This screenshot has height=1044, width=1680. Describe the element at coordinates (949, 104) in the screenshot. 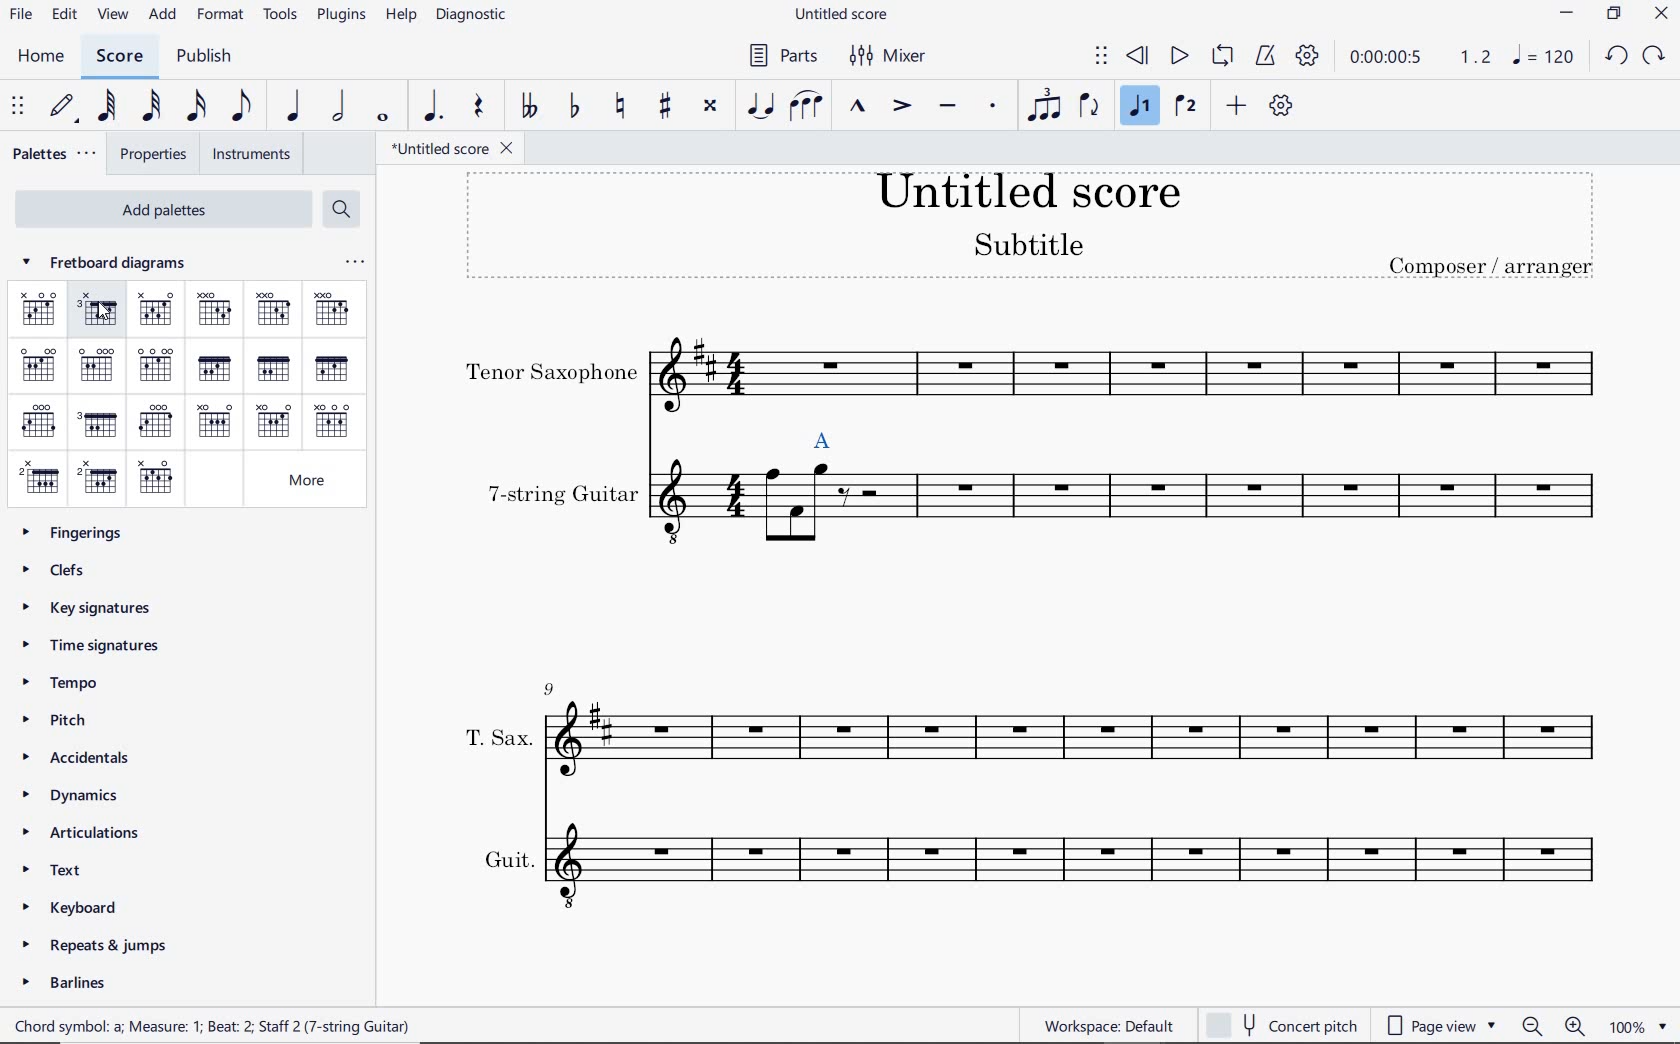

I see `TENUTO` at that location.